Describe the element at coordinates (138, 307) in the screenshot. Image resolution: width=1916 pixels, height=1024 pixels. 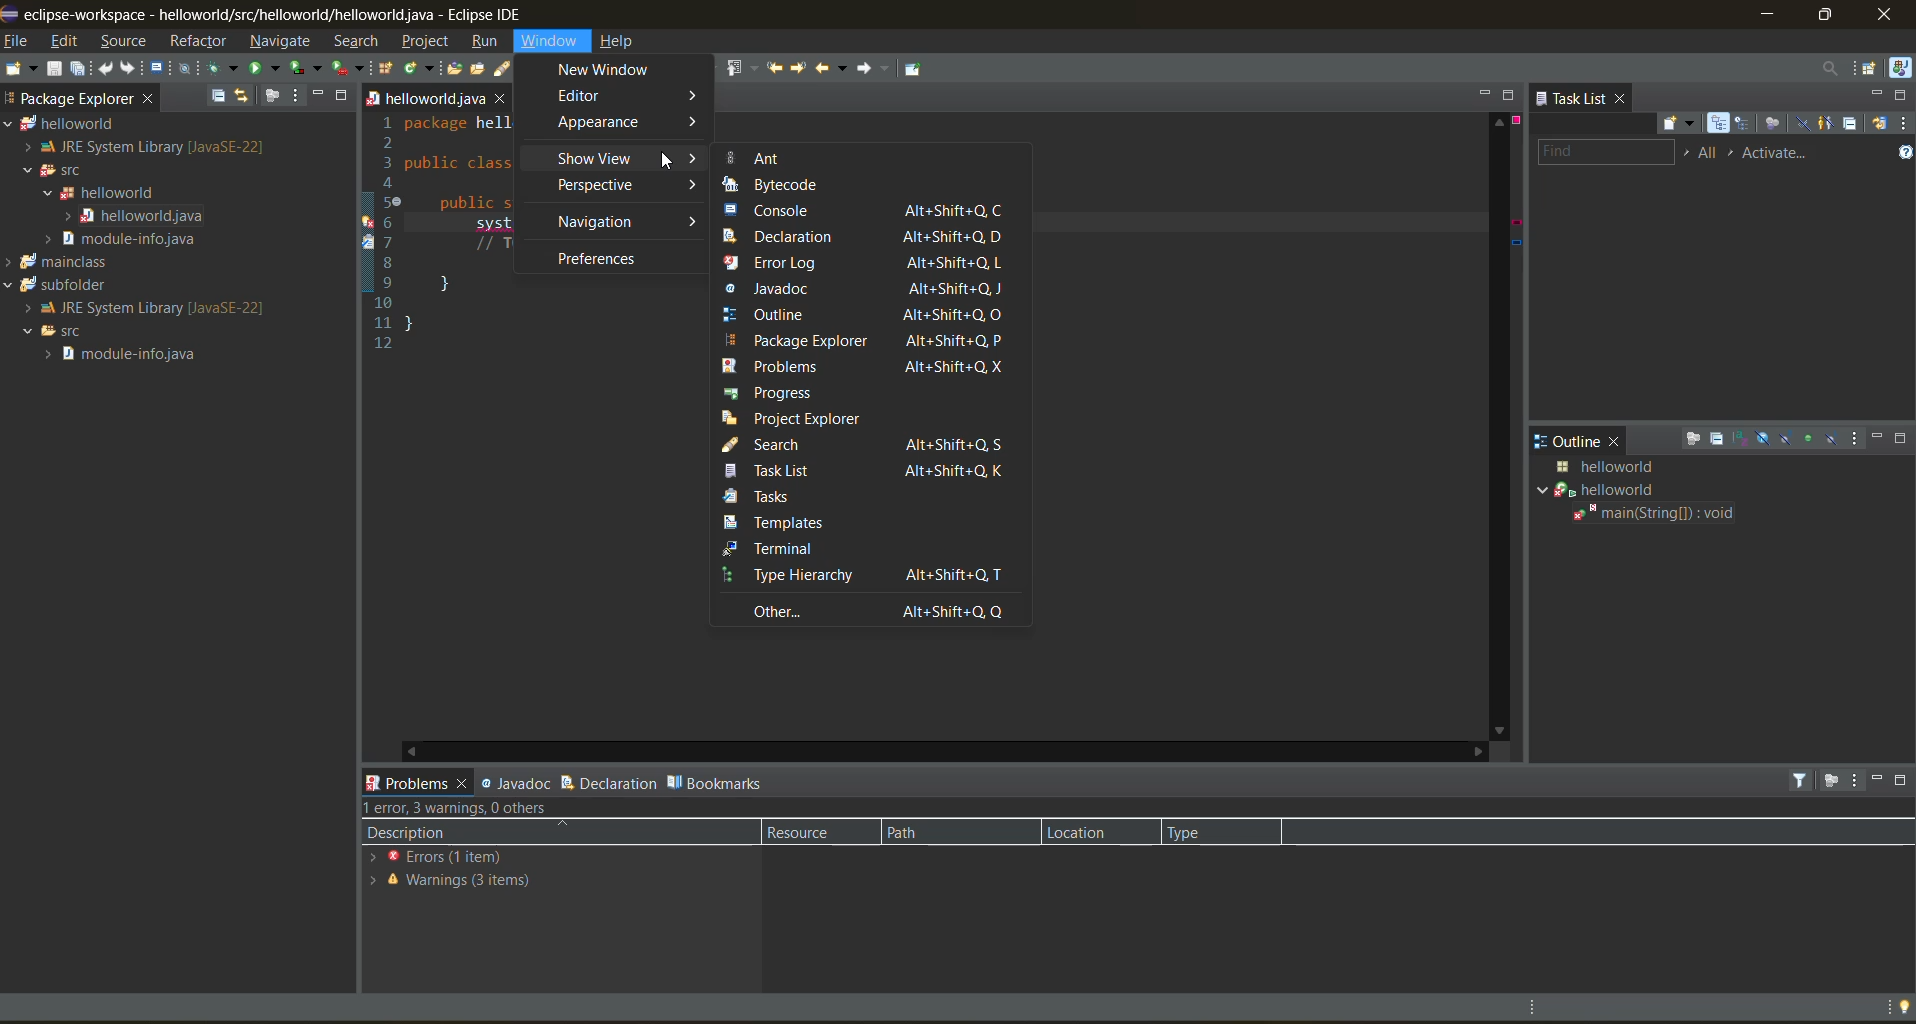
I see `JRE System Library[Java SE-22]` at that location.